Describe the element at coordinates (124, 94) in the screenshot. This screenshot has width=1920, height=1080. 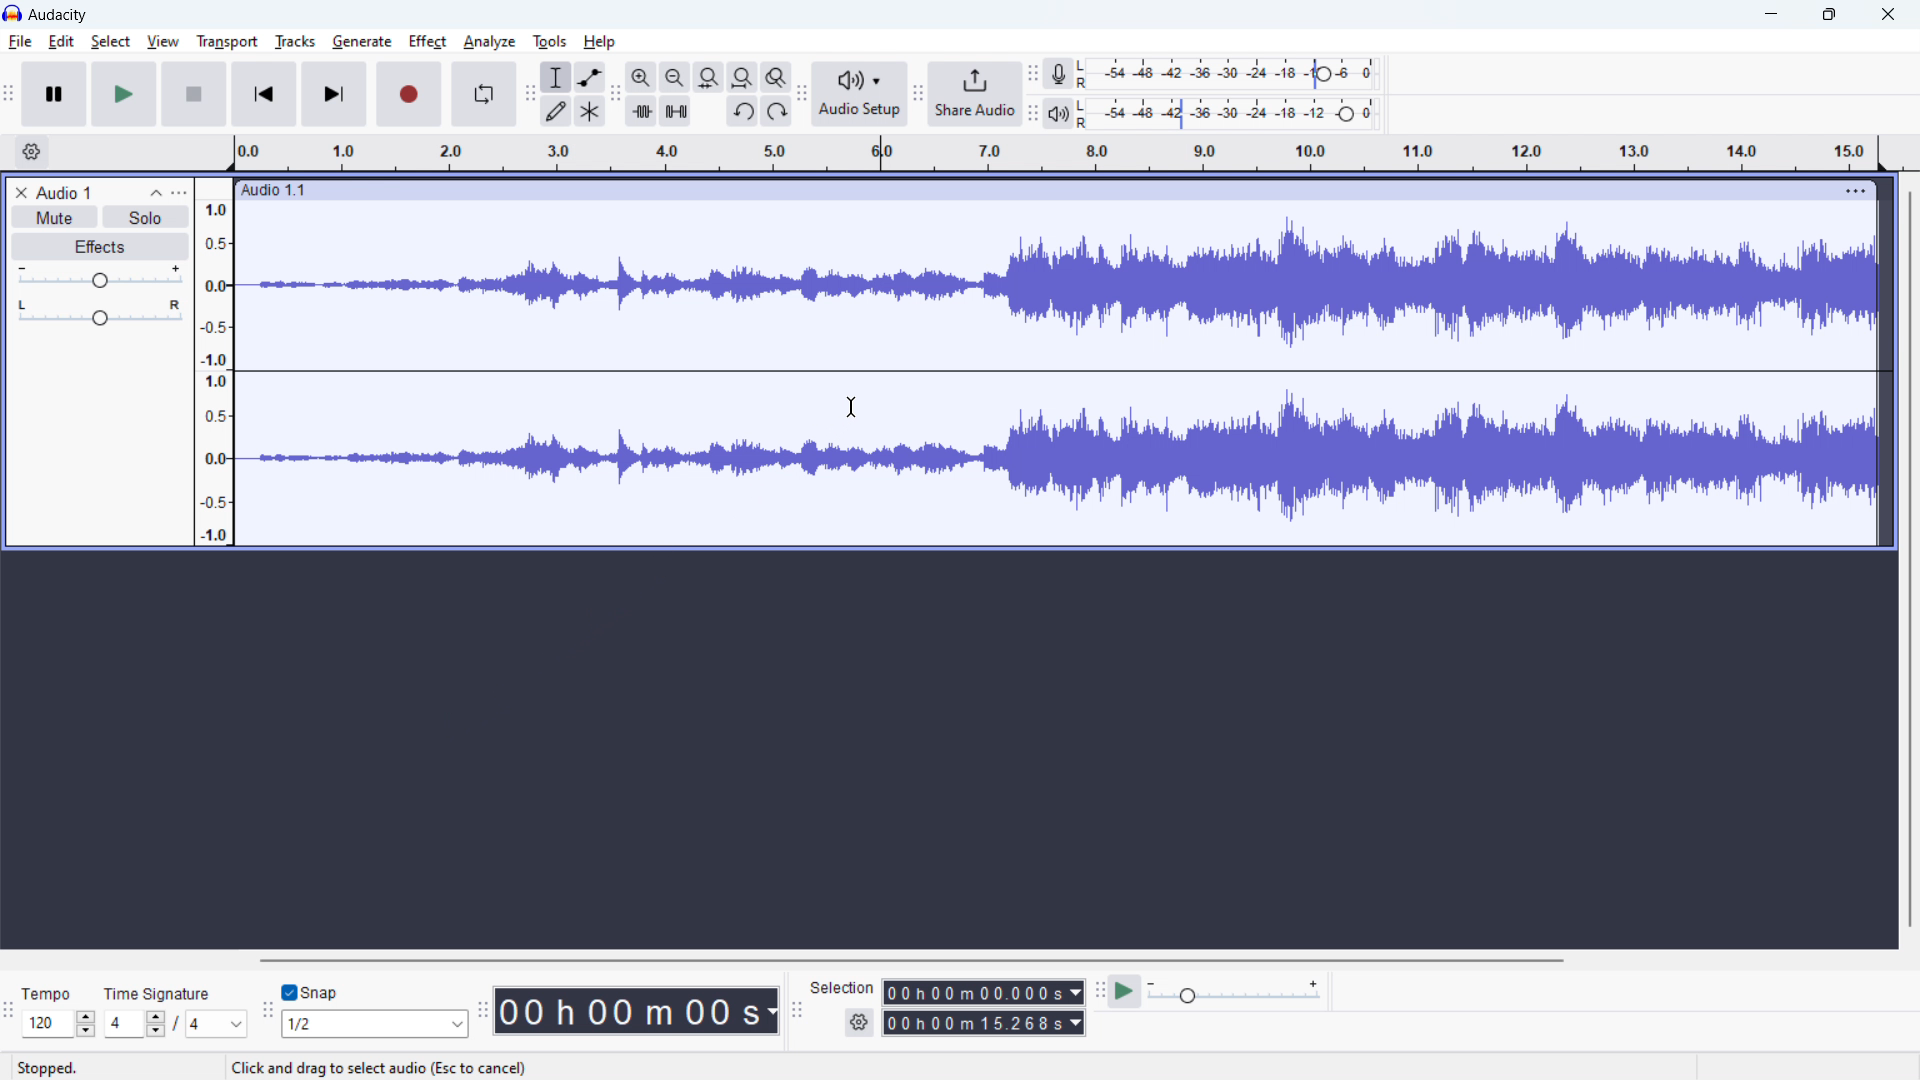
I see `play` at that location.